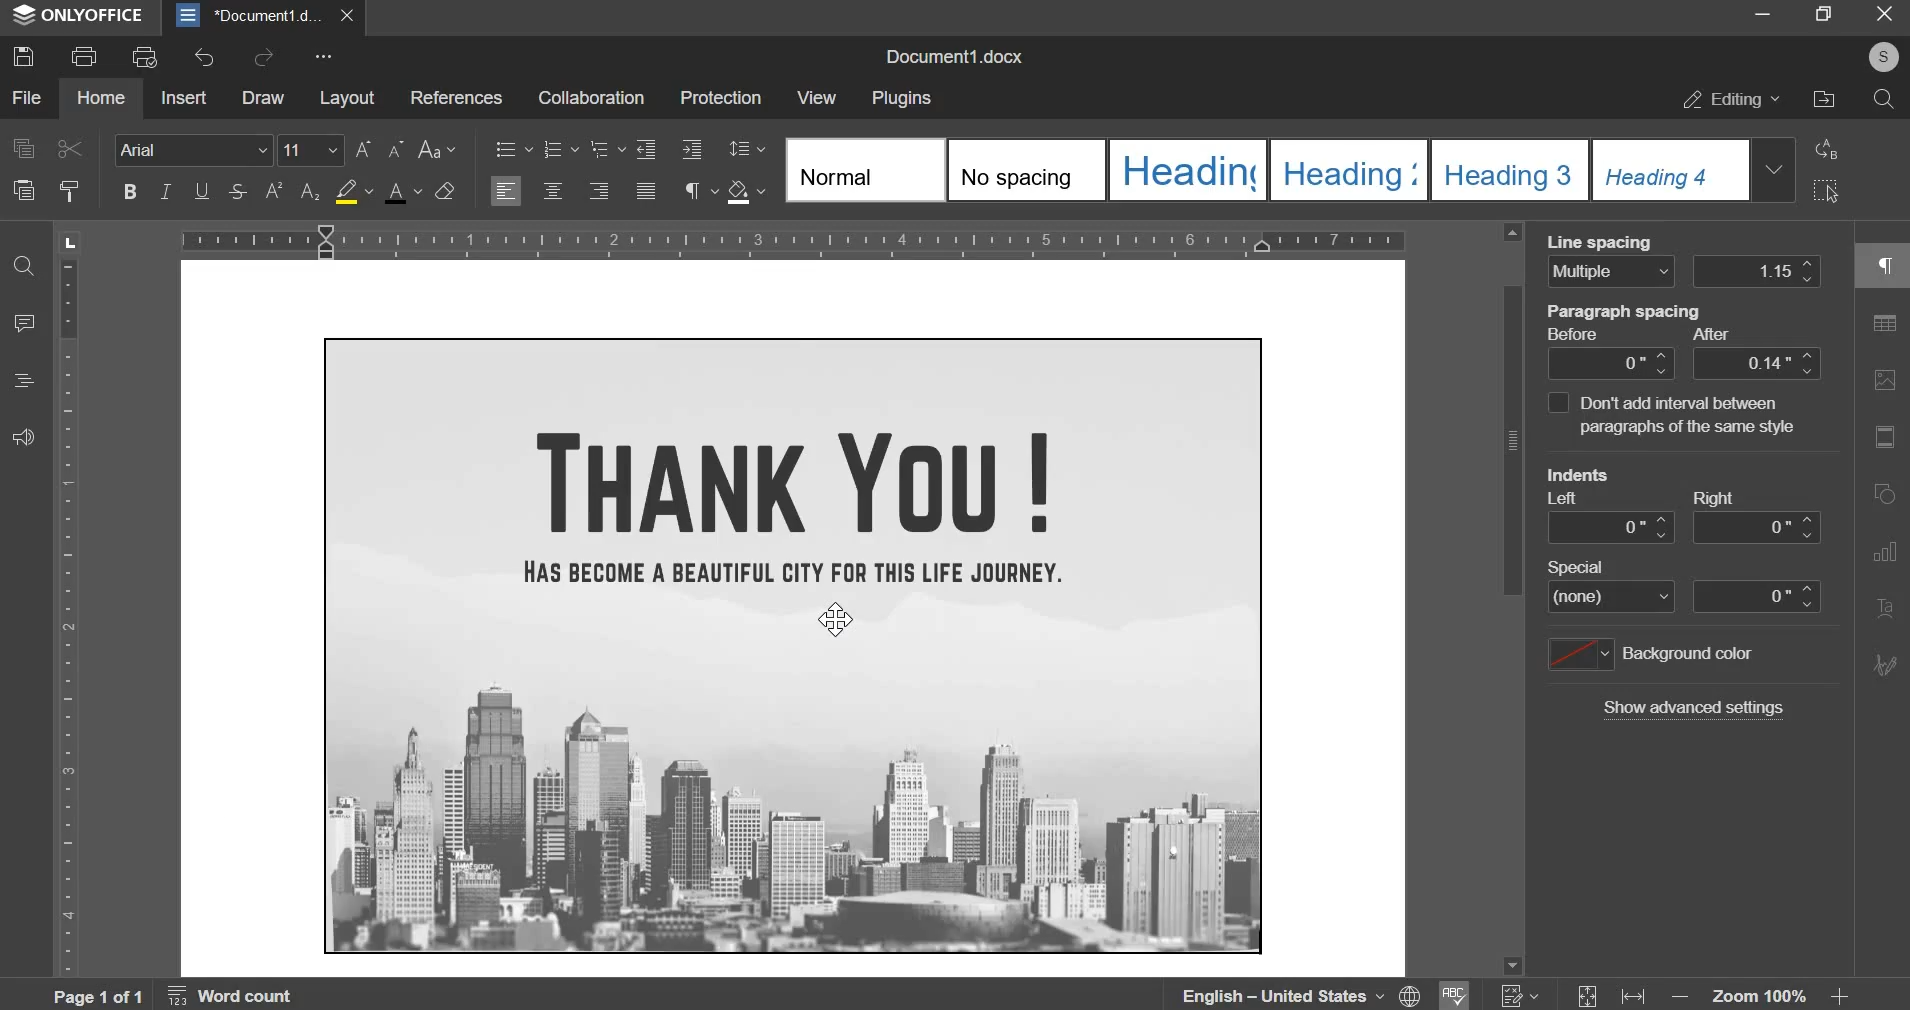 This screenshot has height=1010, width=1910. I want to click on restore, so click(1824, 15).